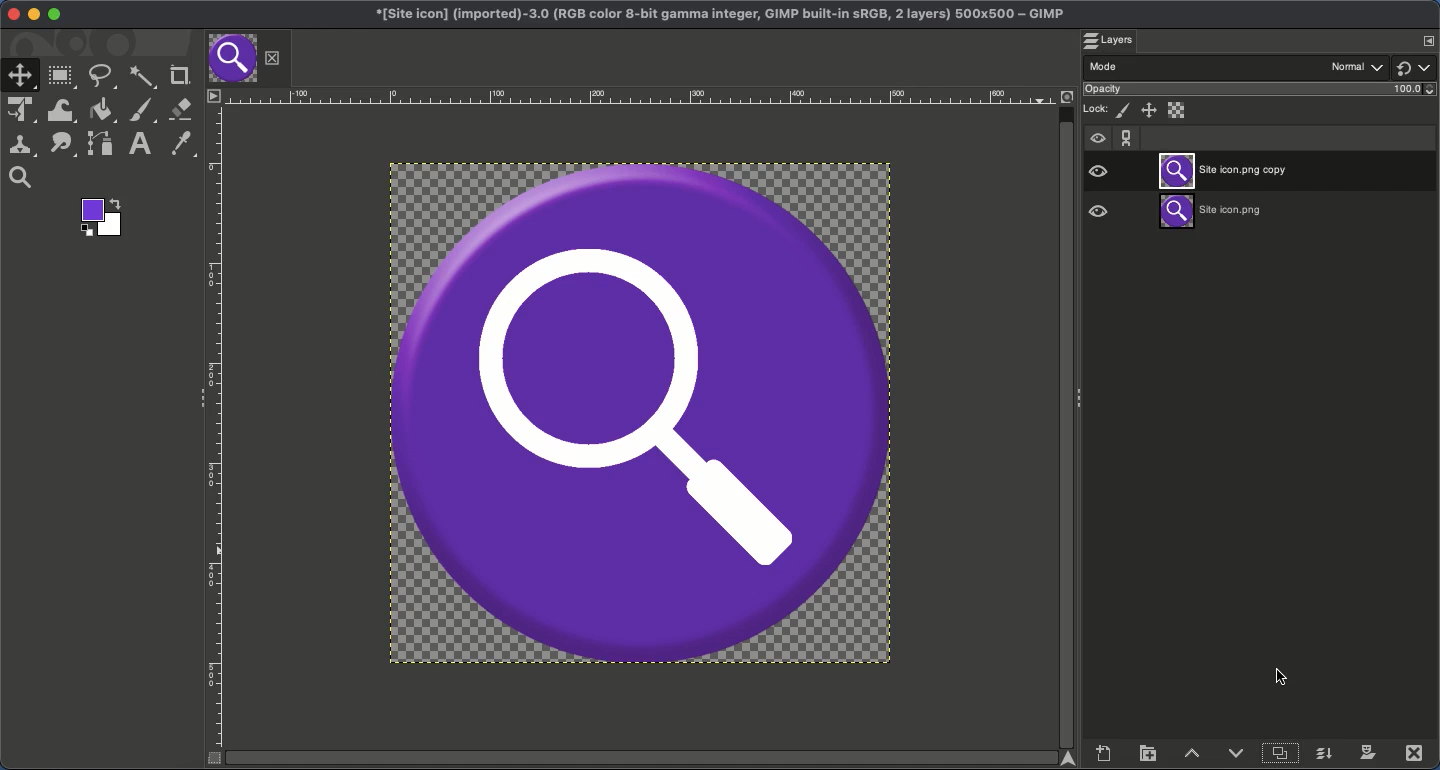 The width and height of the screenshot is (1440, 770). Describe the element at coordinates (233, 57) in the screenshot. I see `Tab` at that location.